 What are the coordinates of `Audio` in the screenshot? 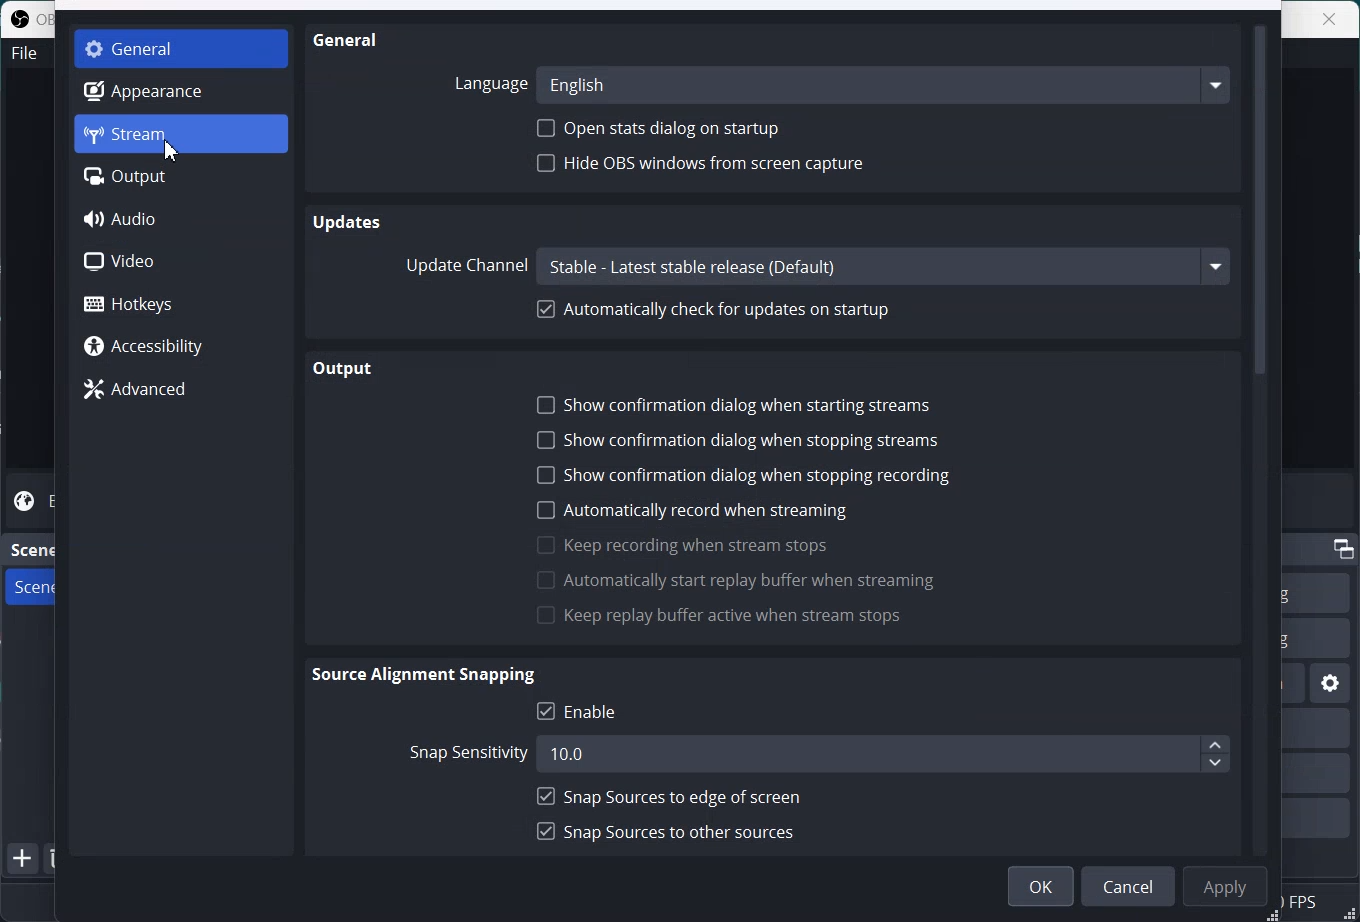 It's located at (182, 219).